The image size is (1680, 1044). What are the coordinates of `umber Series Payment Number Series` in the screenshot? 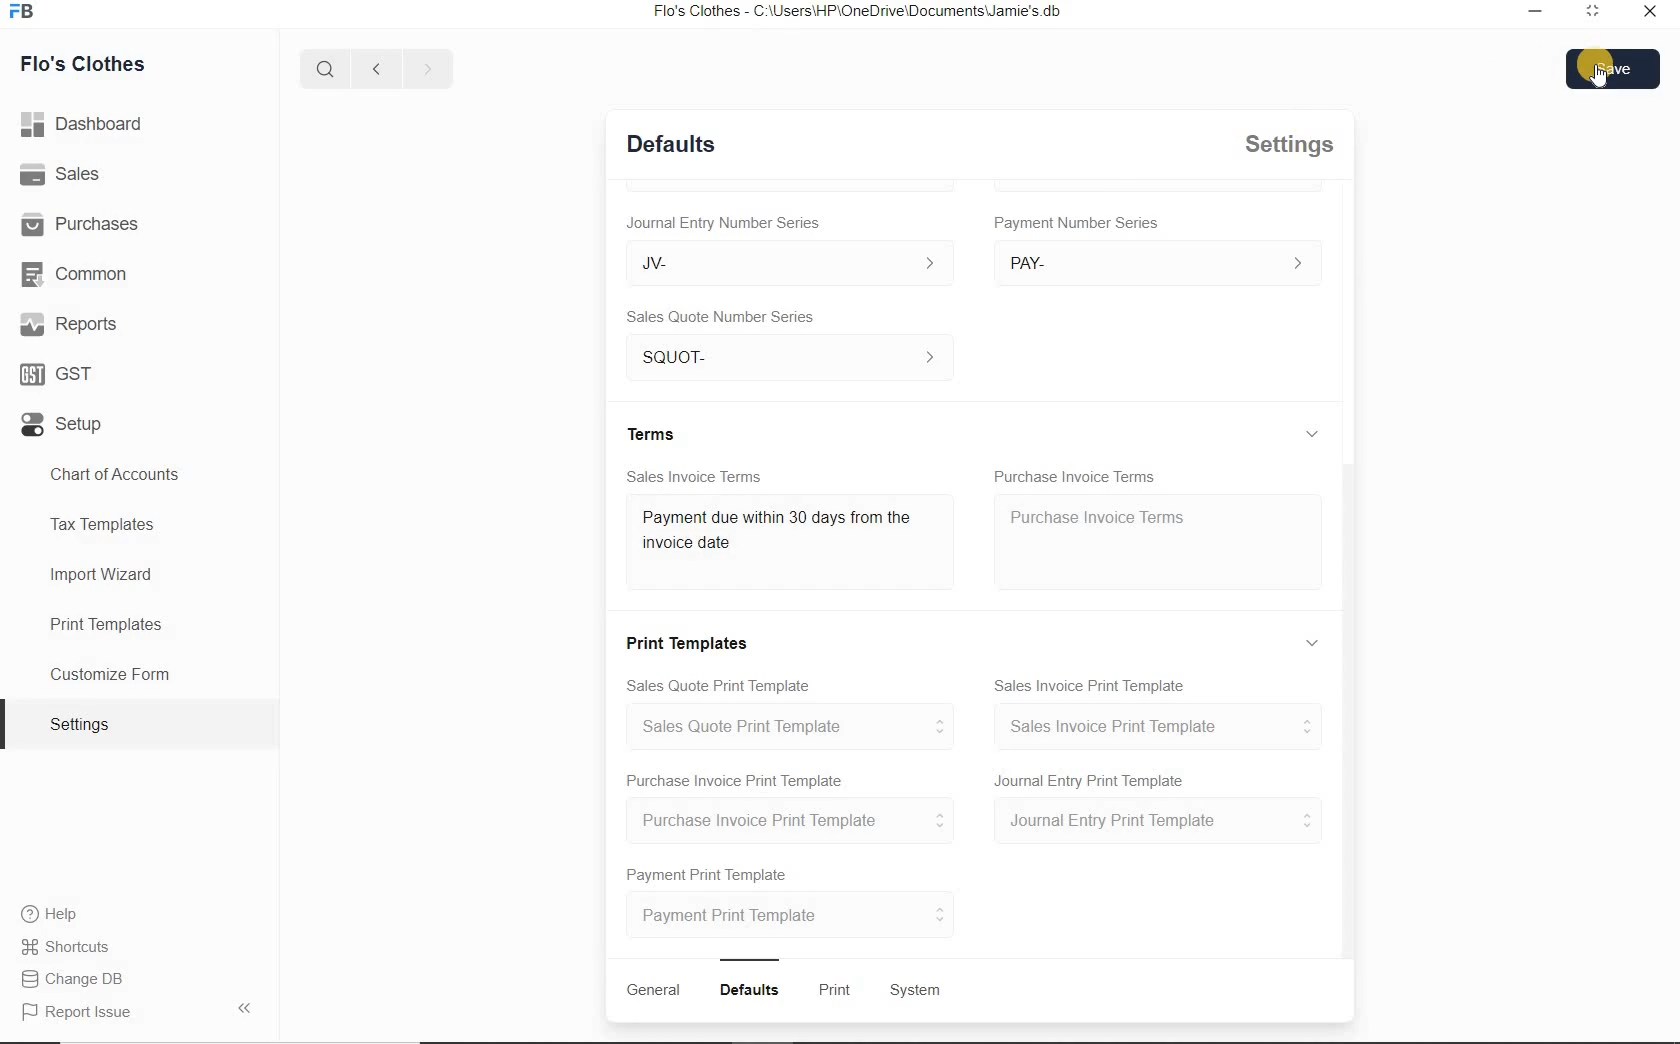 It's located at (1079, 222).